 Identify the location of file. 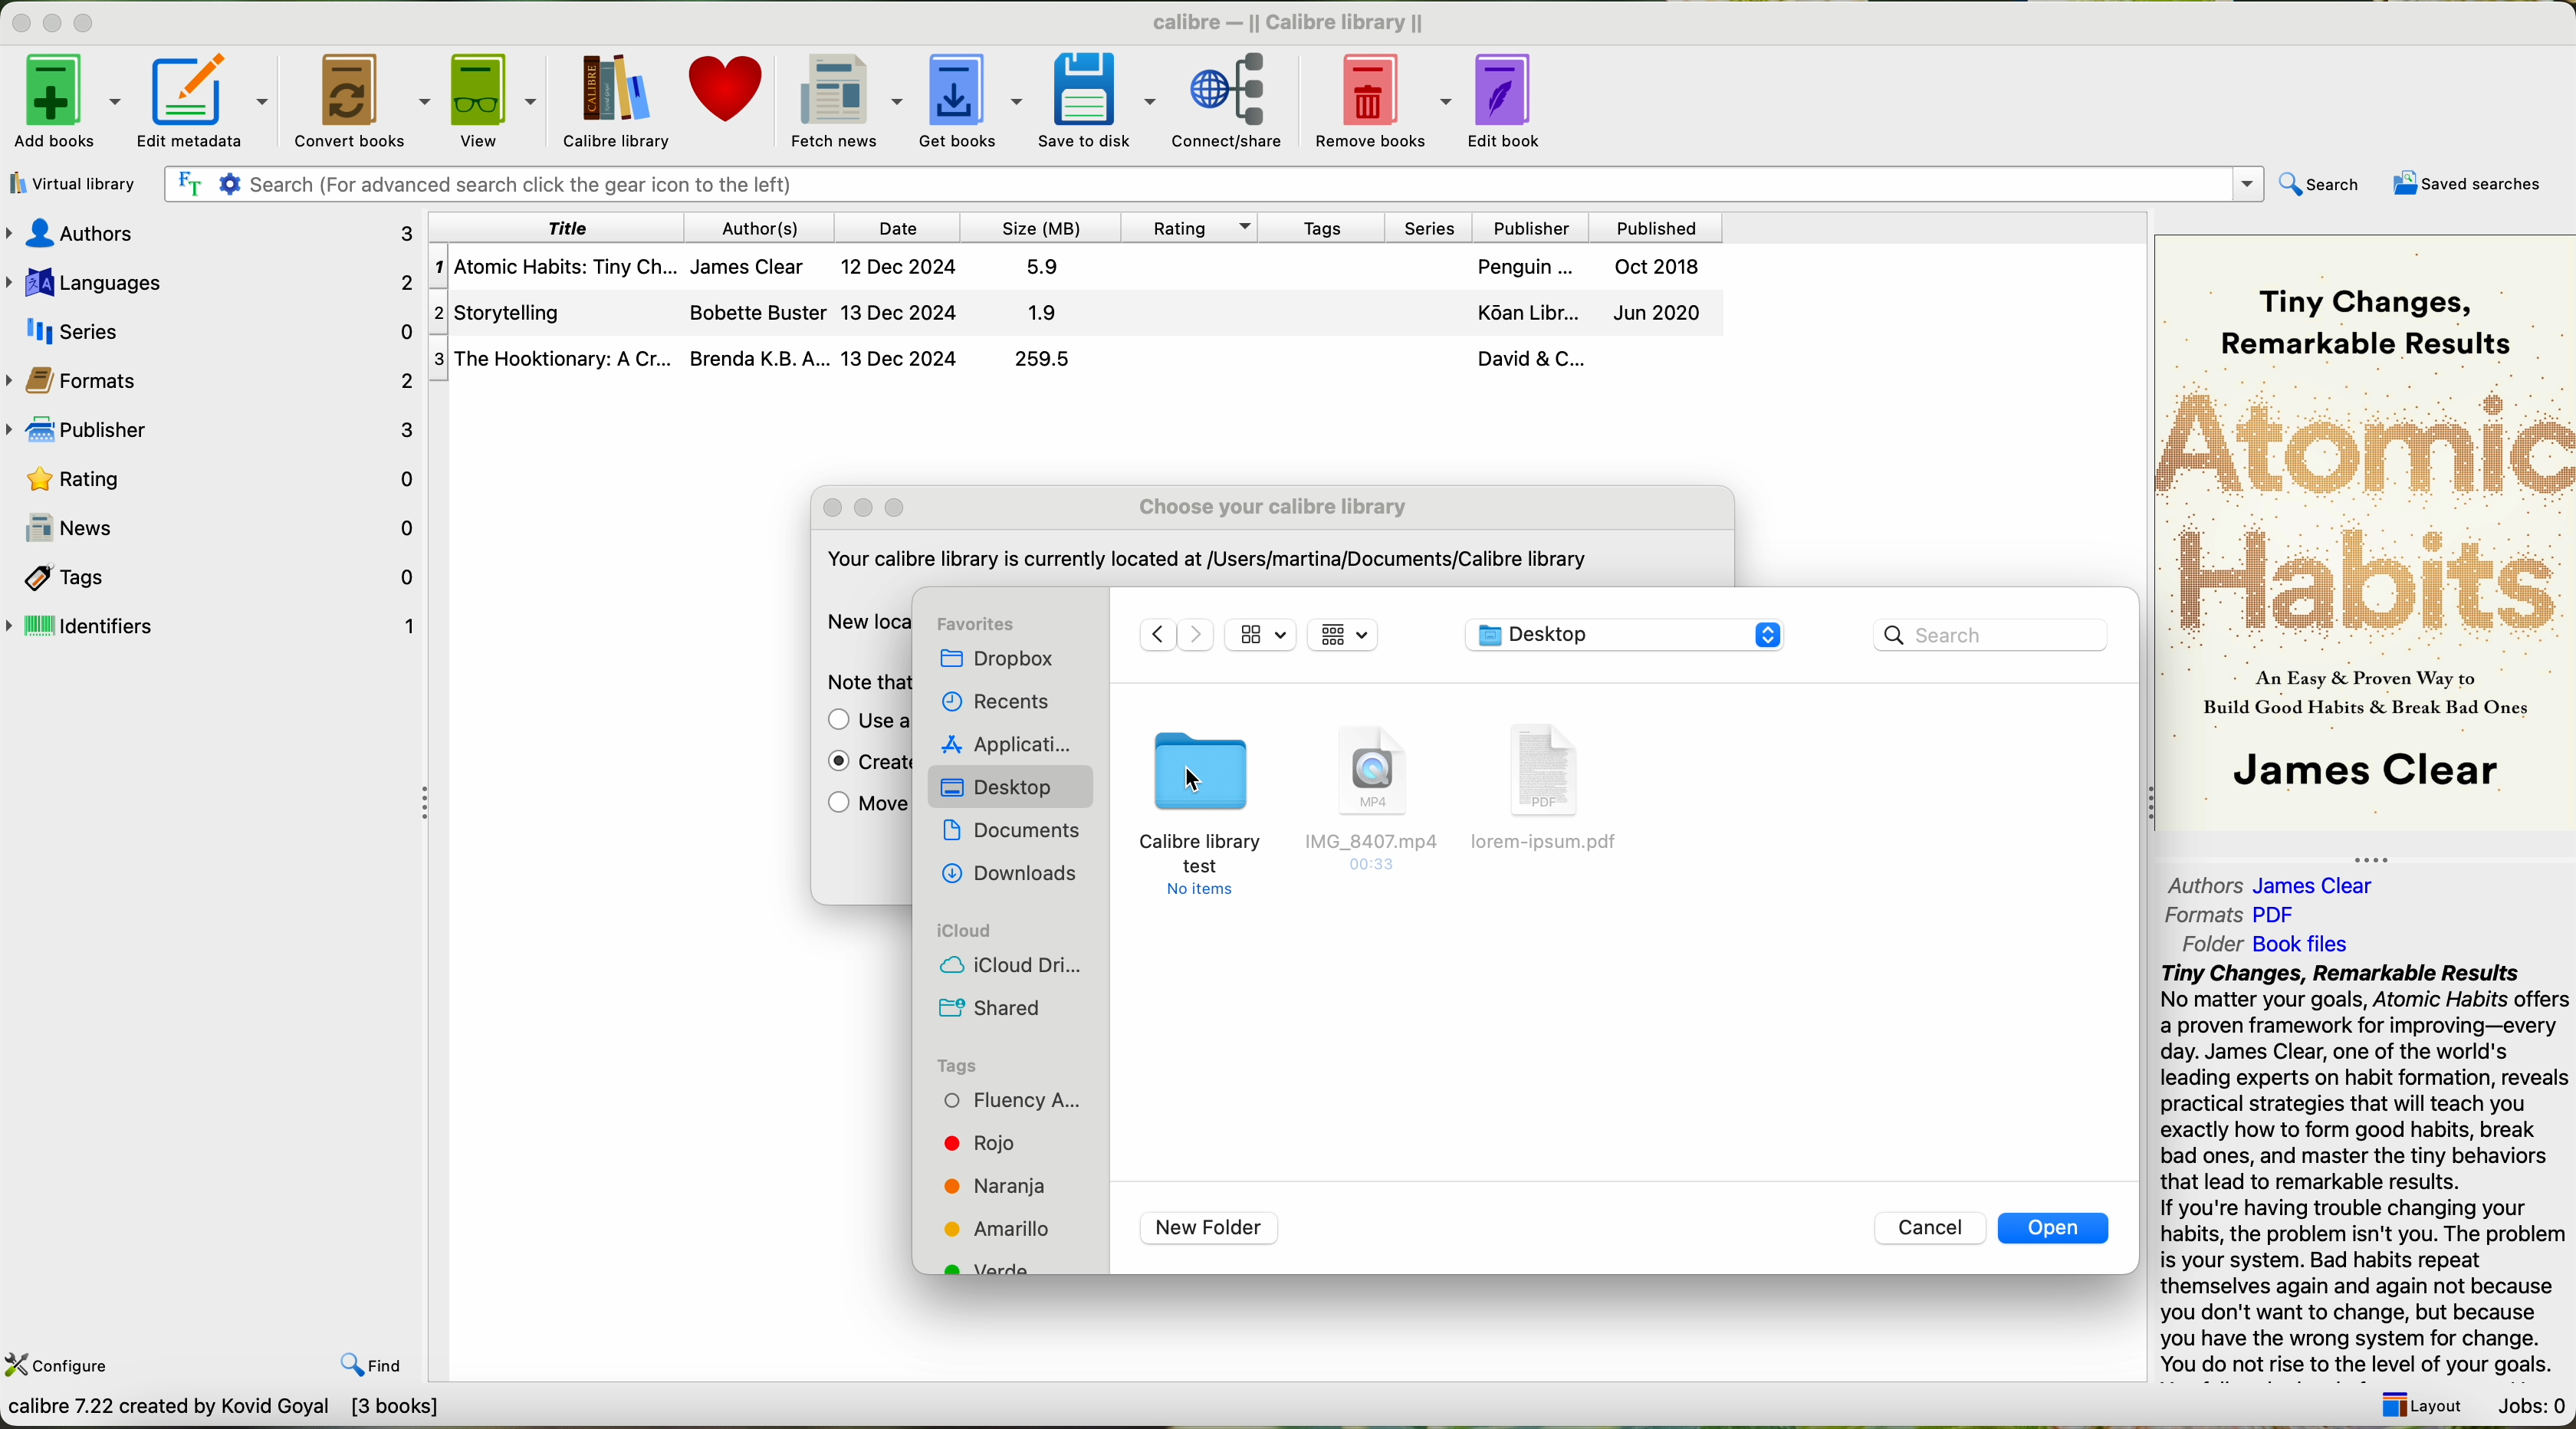
(1550, 788).